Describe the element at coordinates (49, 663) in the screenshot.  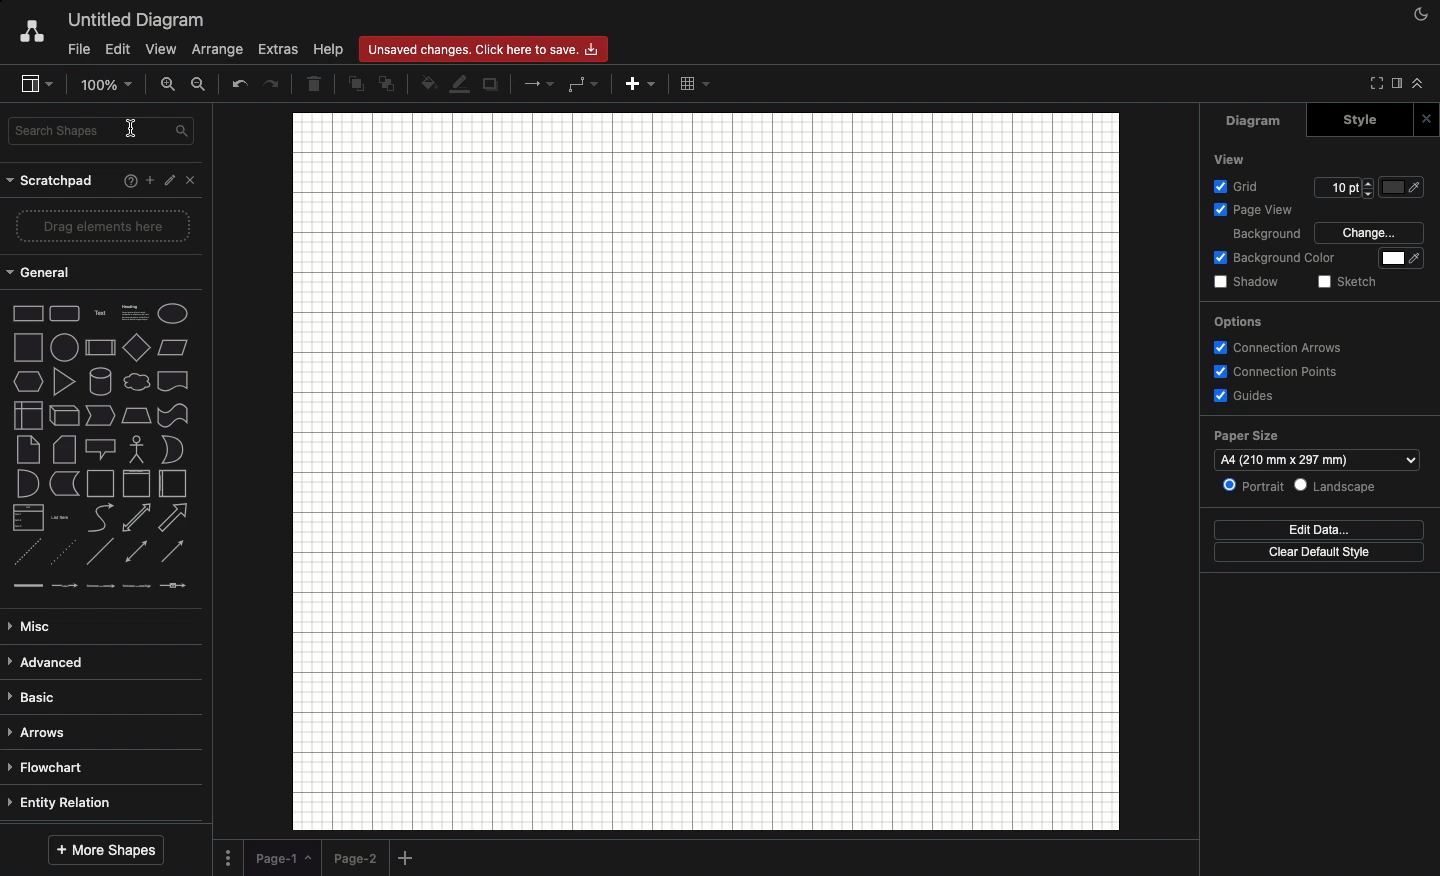
I see `Advanced` at that location.